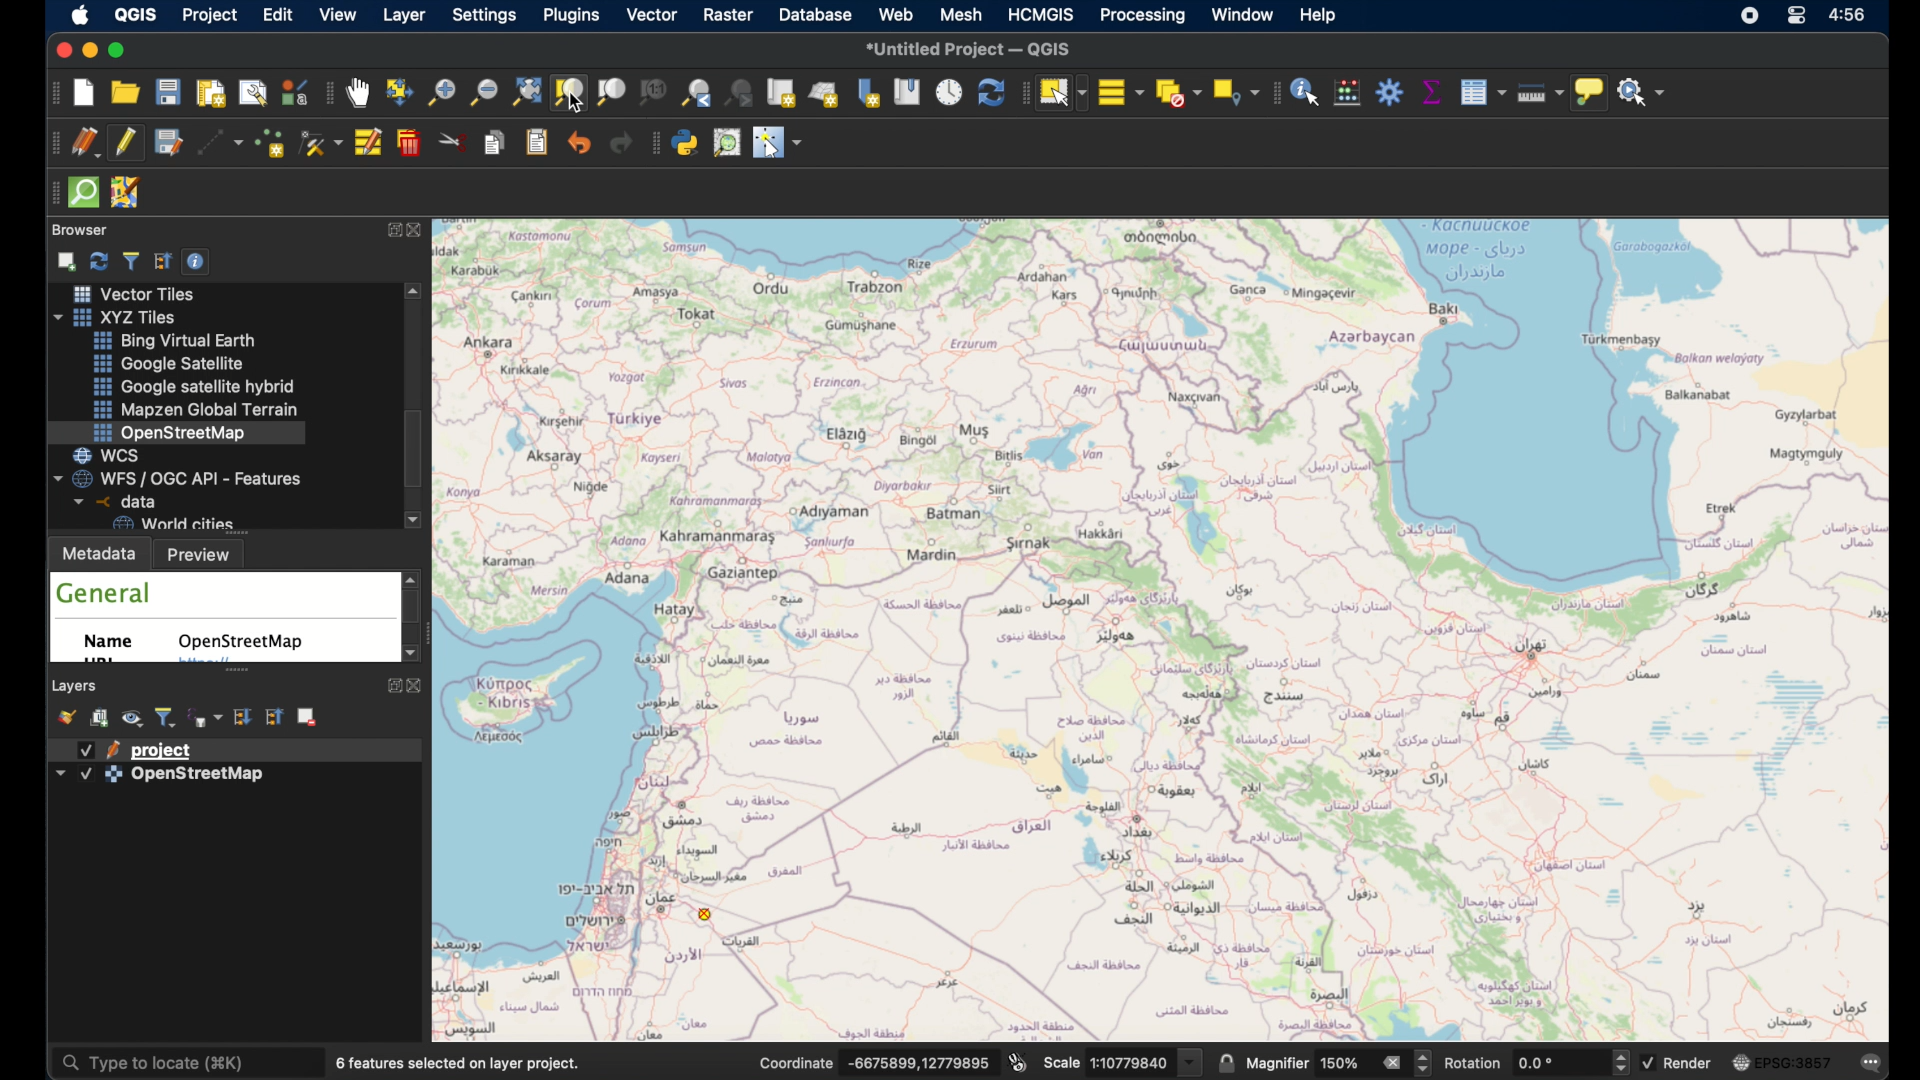 This screenshot has height=1080, width=1920. What do you see at coordinates (169, 364) in the screenshot?
I see `google satellite` at bounding box center [169, 364].